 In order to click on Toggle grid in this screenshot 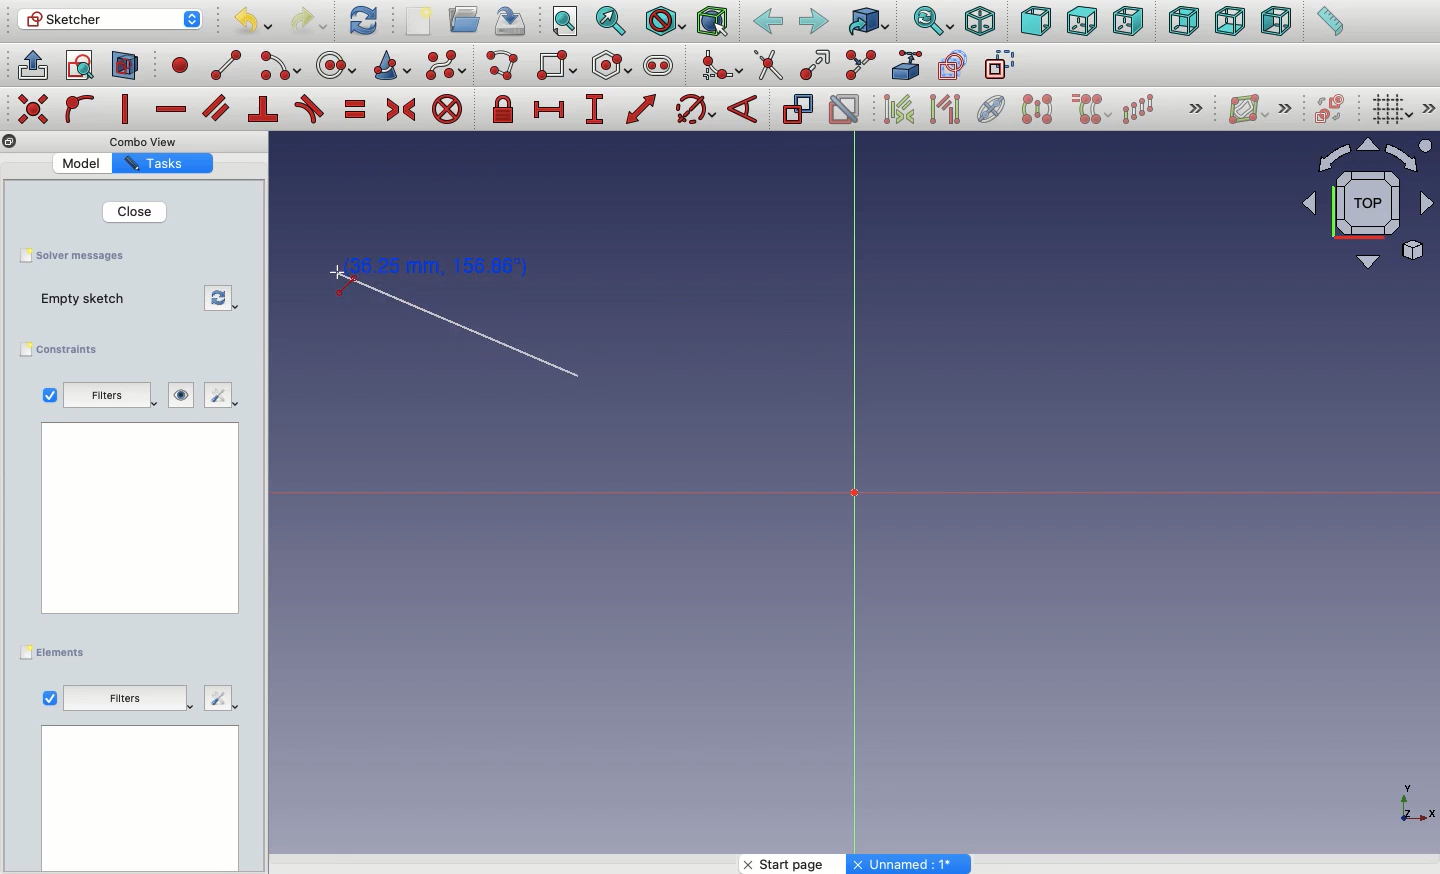, I will do `click(1393, 111)`.